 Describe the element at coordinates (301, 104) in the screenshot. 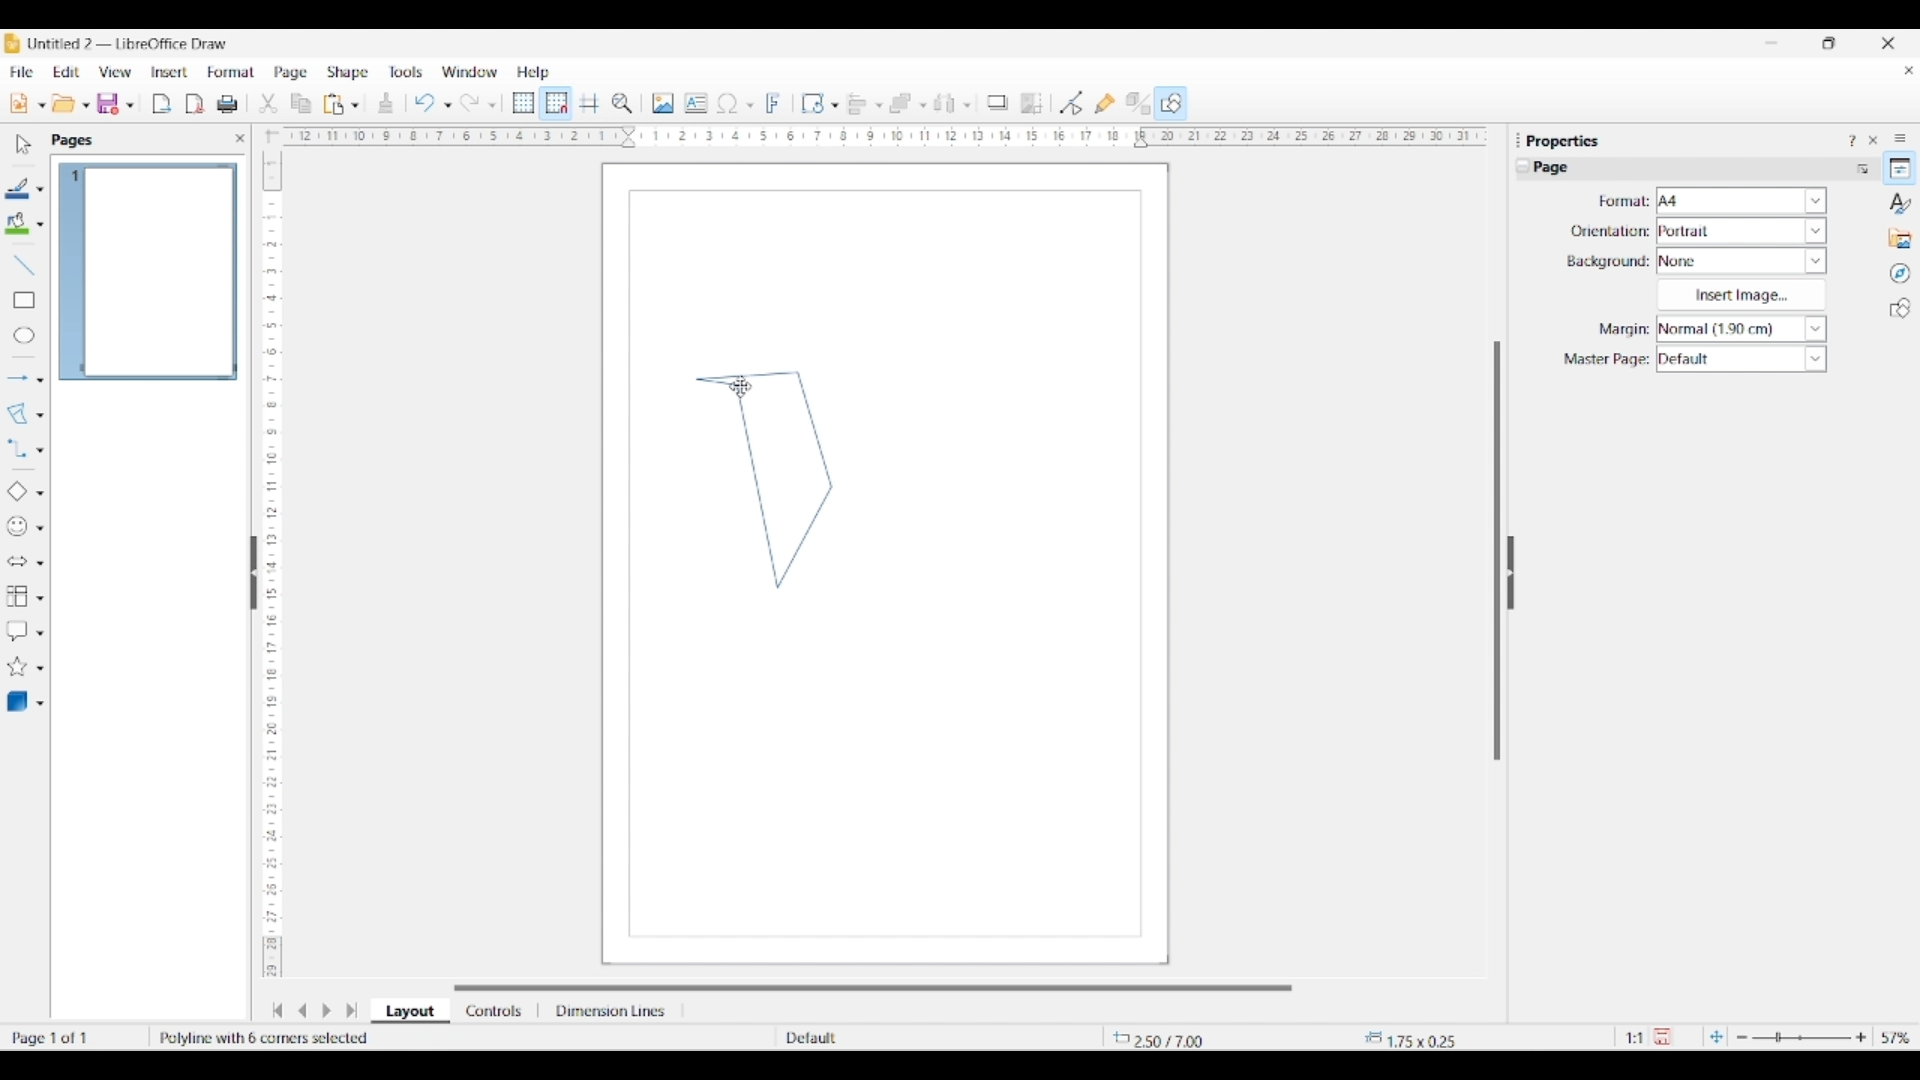

I see `Selected copy options` at that location.